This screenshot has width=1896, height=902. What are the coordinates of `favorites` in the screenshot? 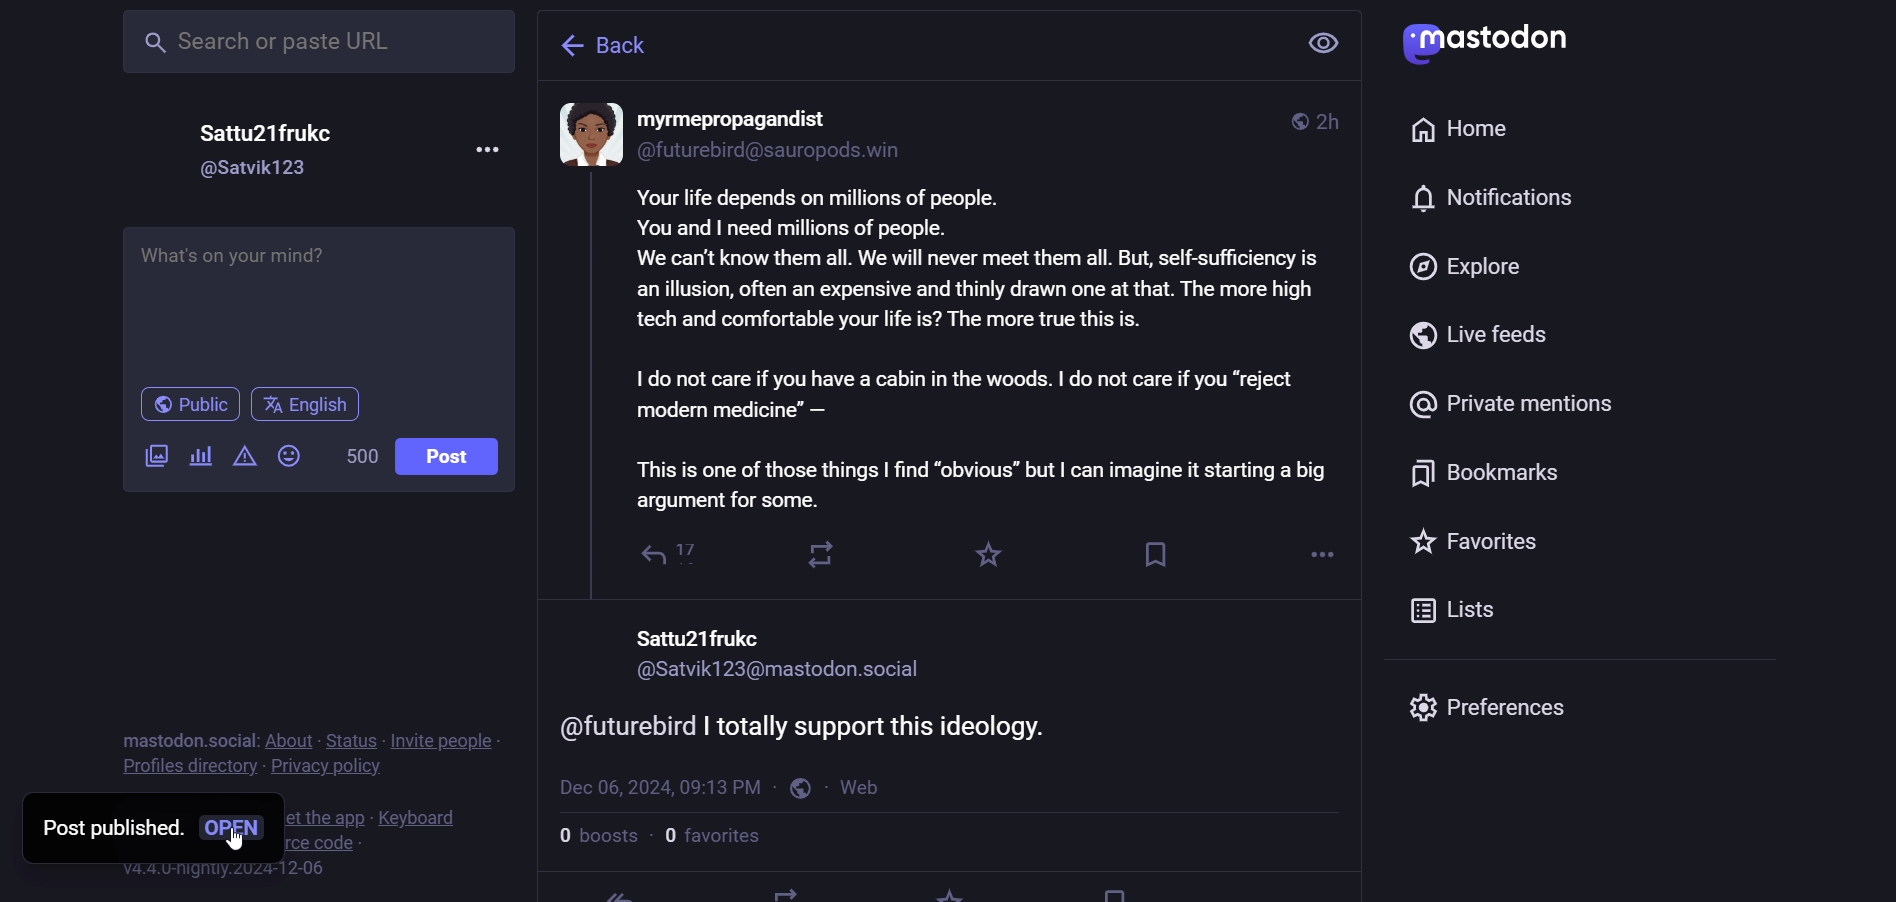 It's located at (720, 839).